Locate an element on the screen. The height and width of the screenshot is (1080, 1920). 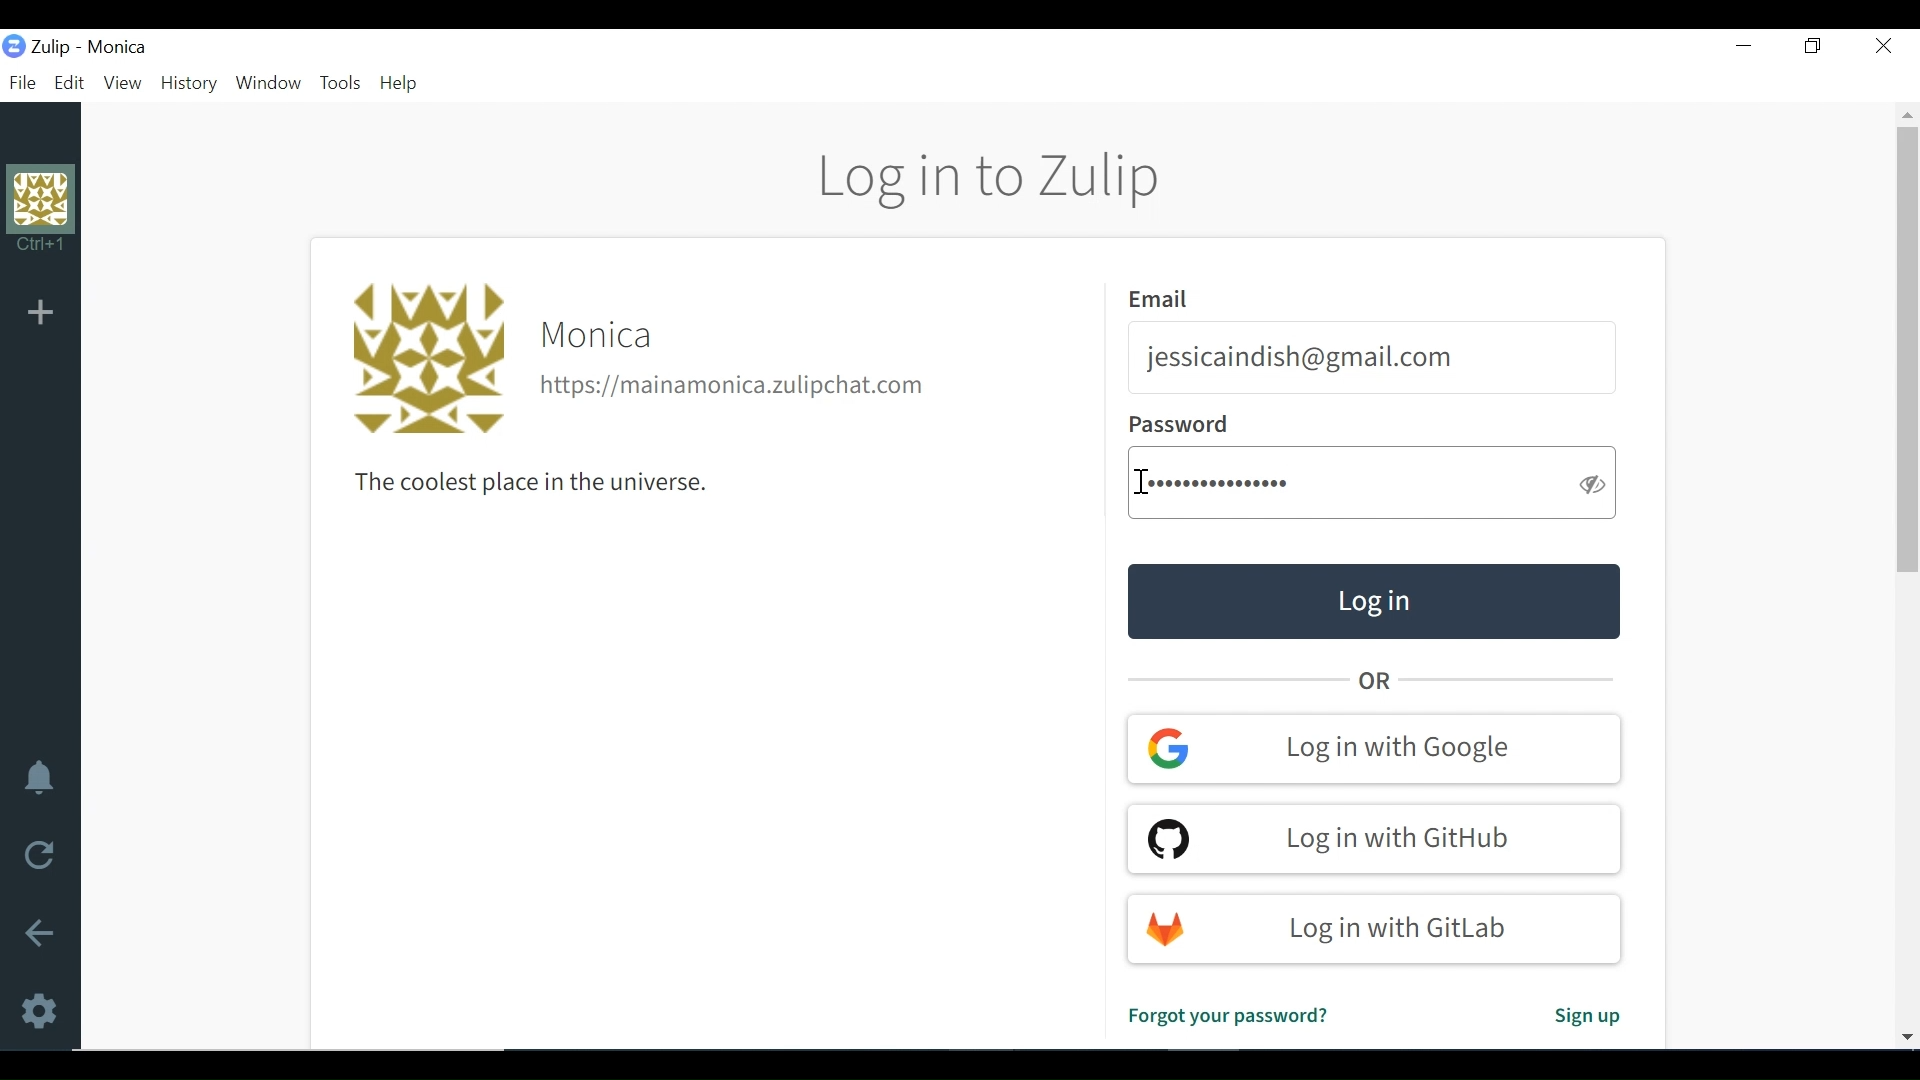
History is located at coordinates (191, 84).